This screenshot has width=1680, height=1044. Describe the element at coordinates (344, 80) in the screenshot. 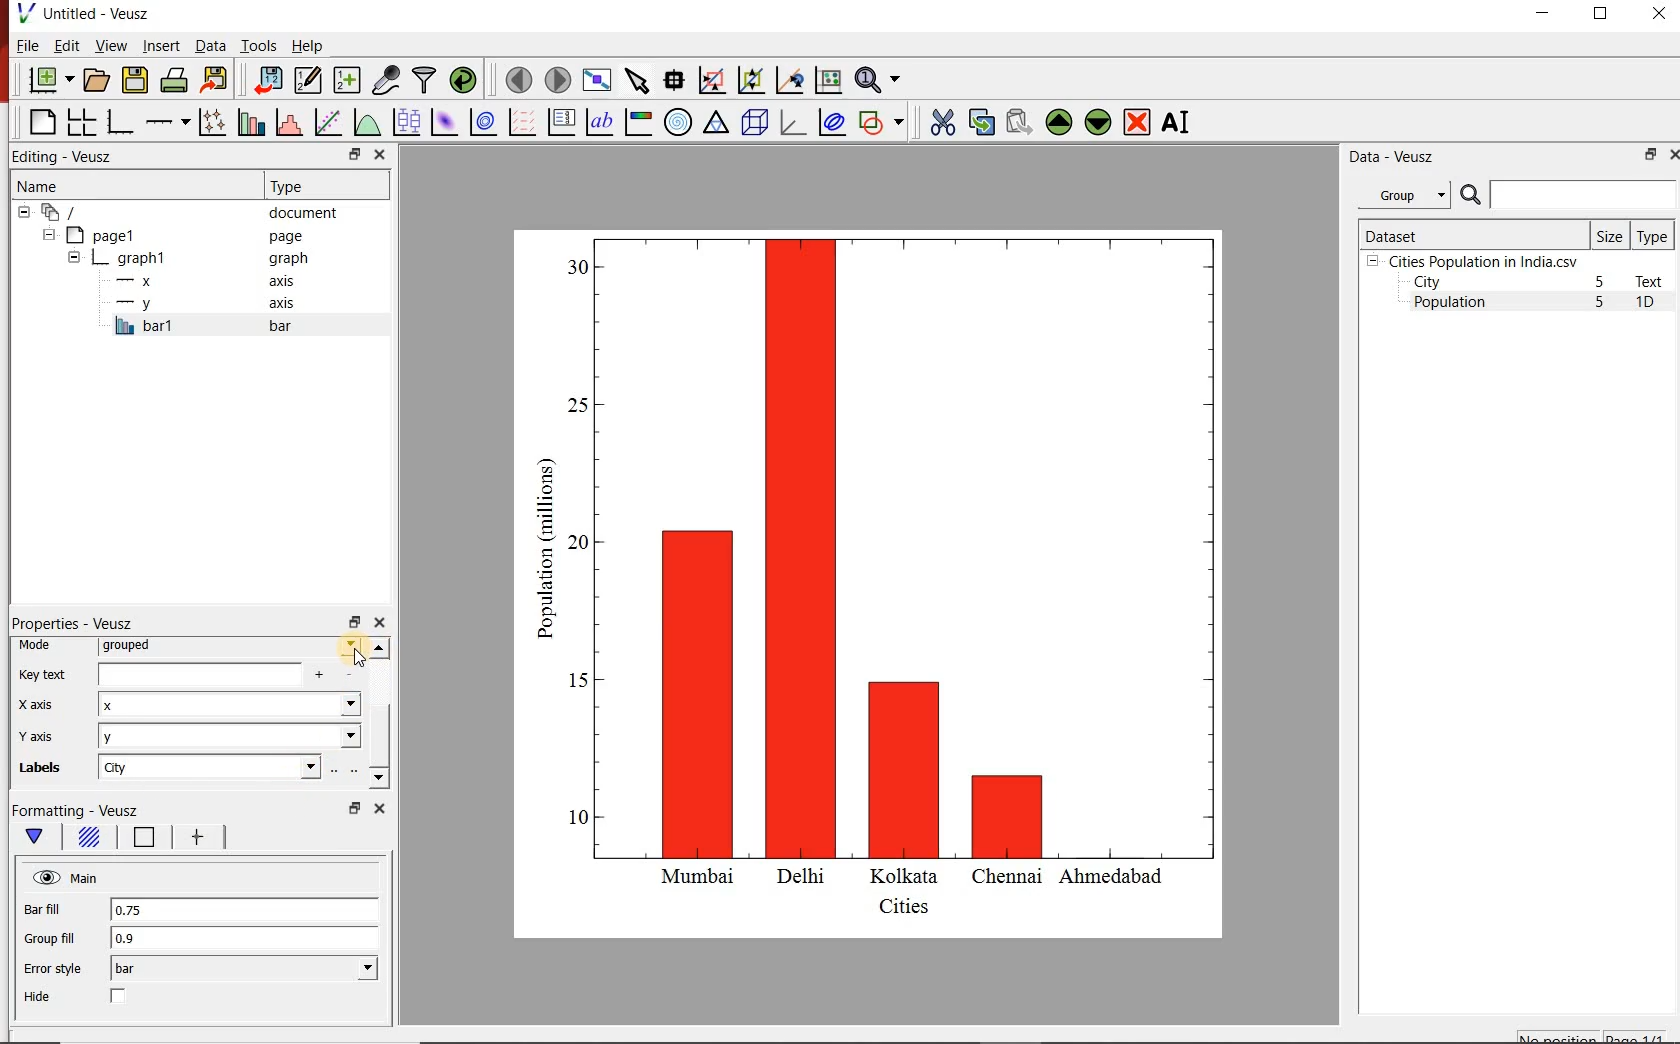

I see `create new datasets using available options` at that location.